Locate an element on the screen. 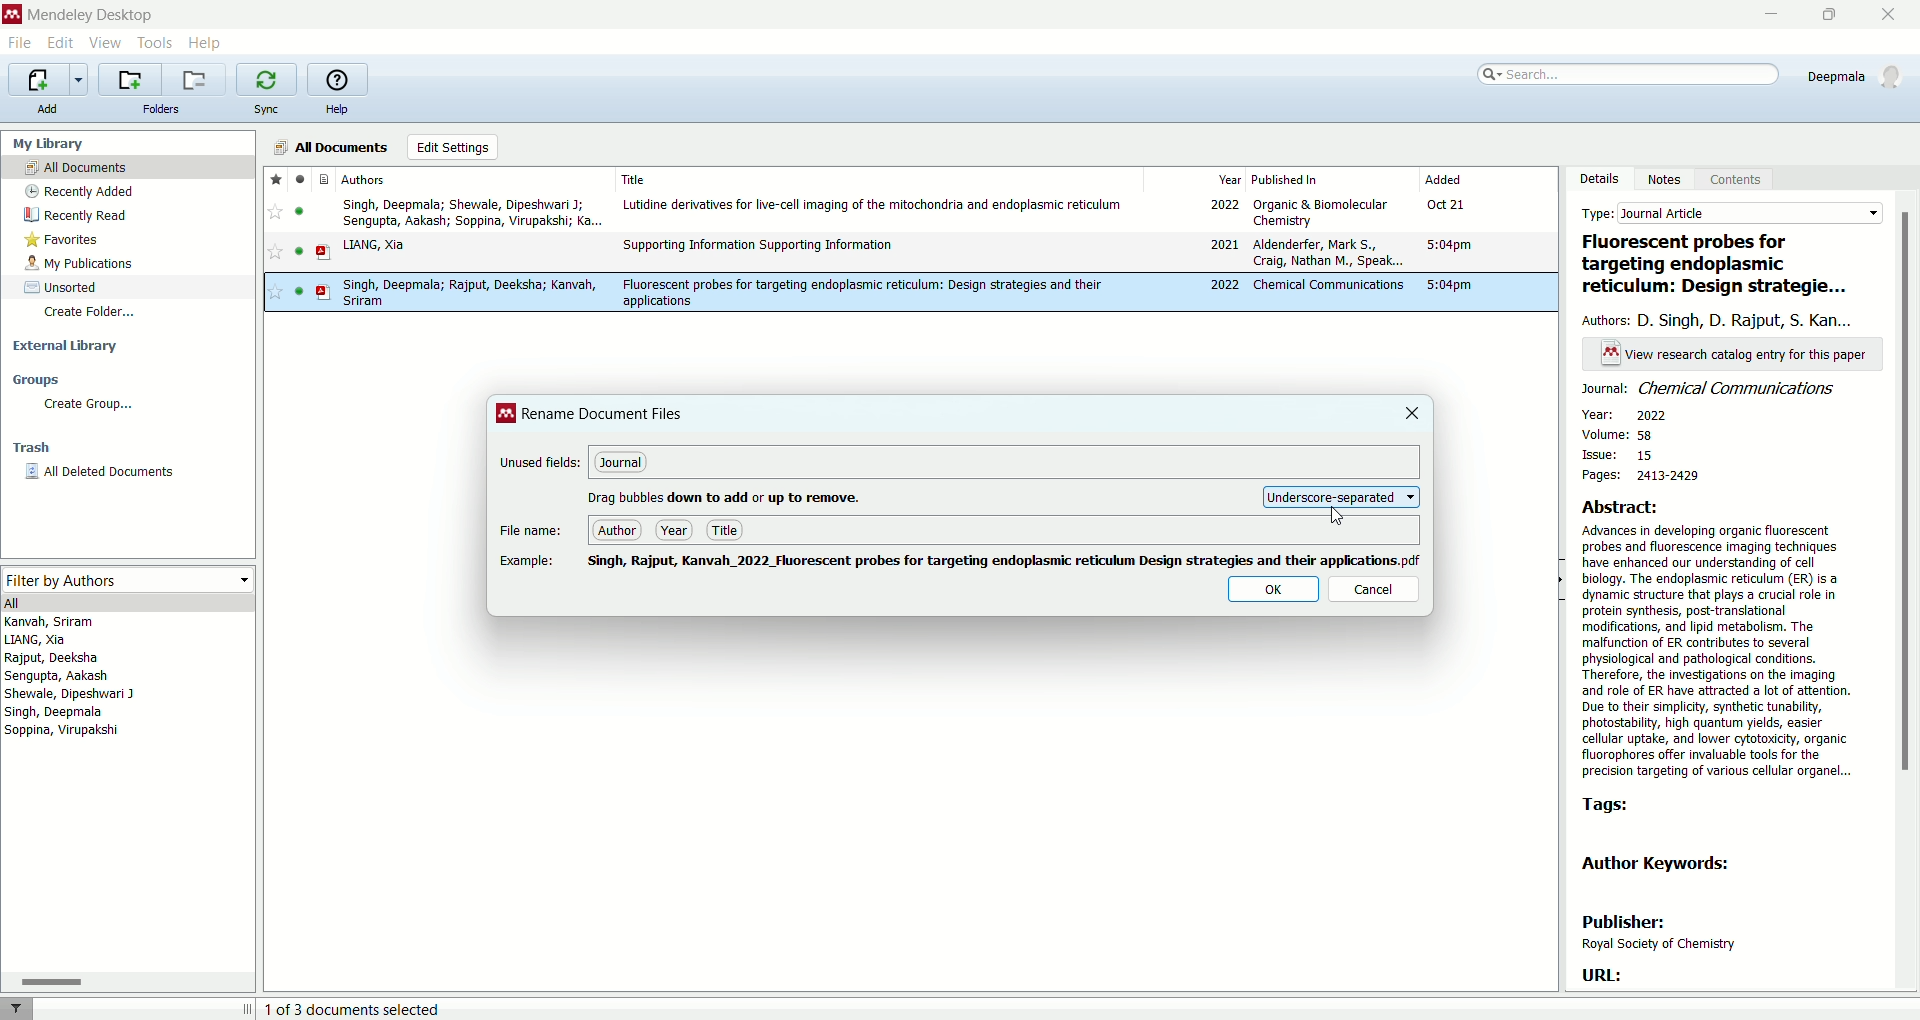  URL is located at coordinates (1601, 975).